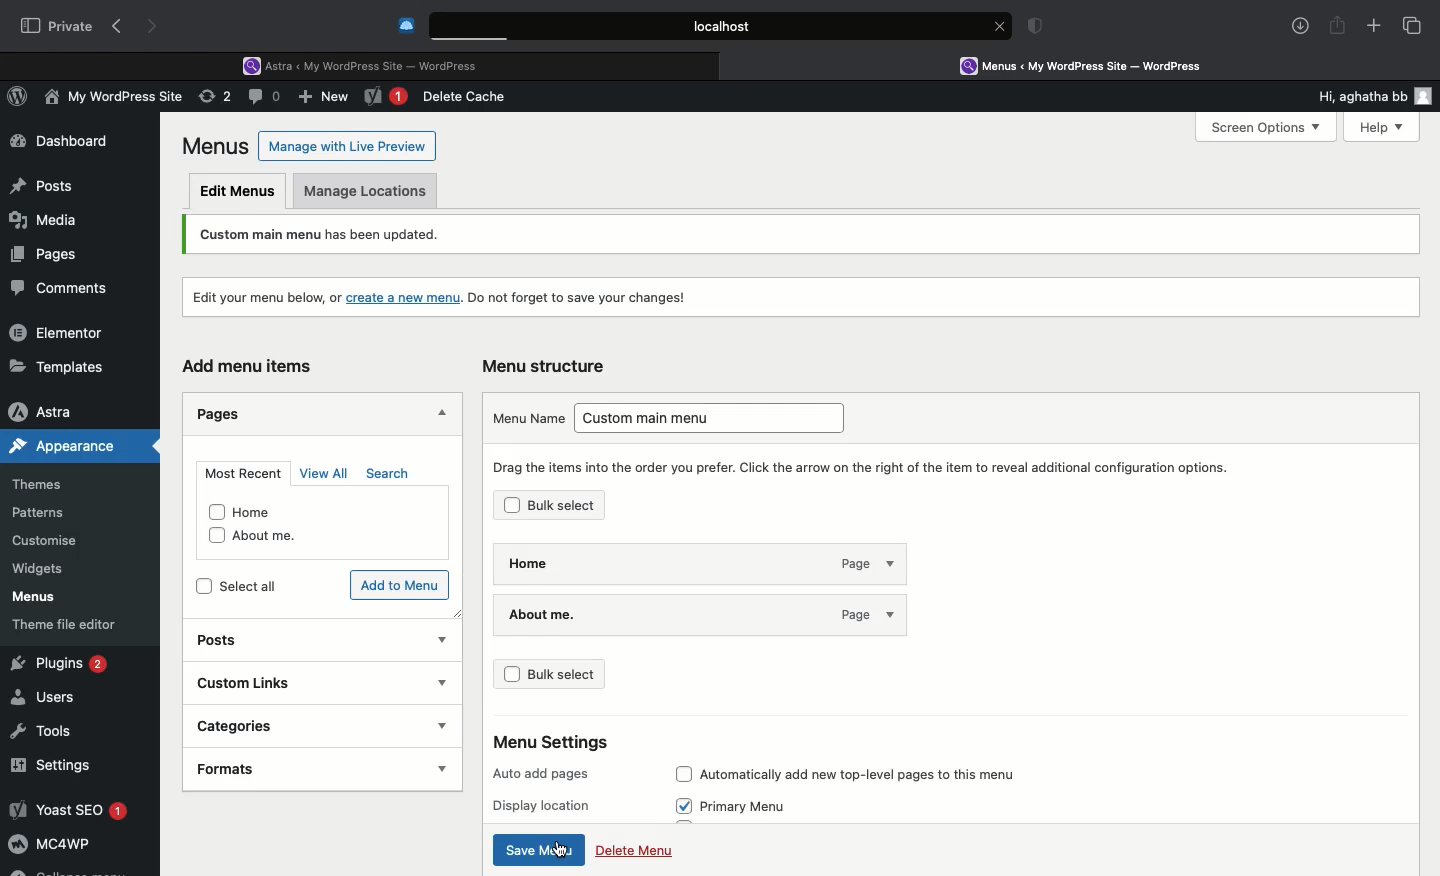  What do you see at coordinates (548, 805) in the screenshot?
I see `Display location` at bounding box center [548, 805].